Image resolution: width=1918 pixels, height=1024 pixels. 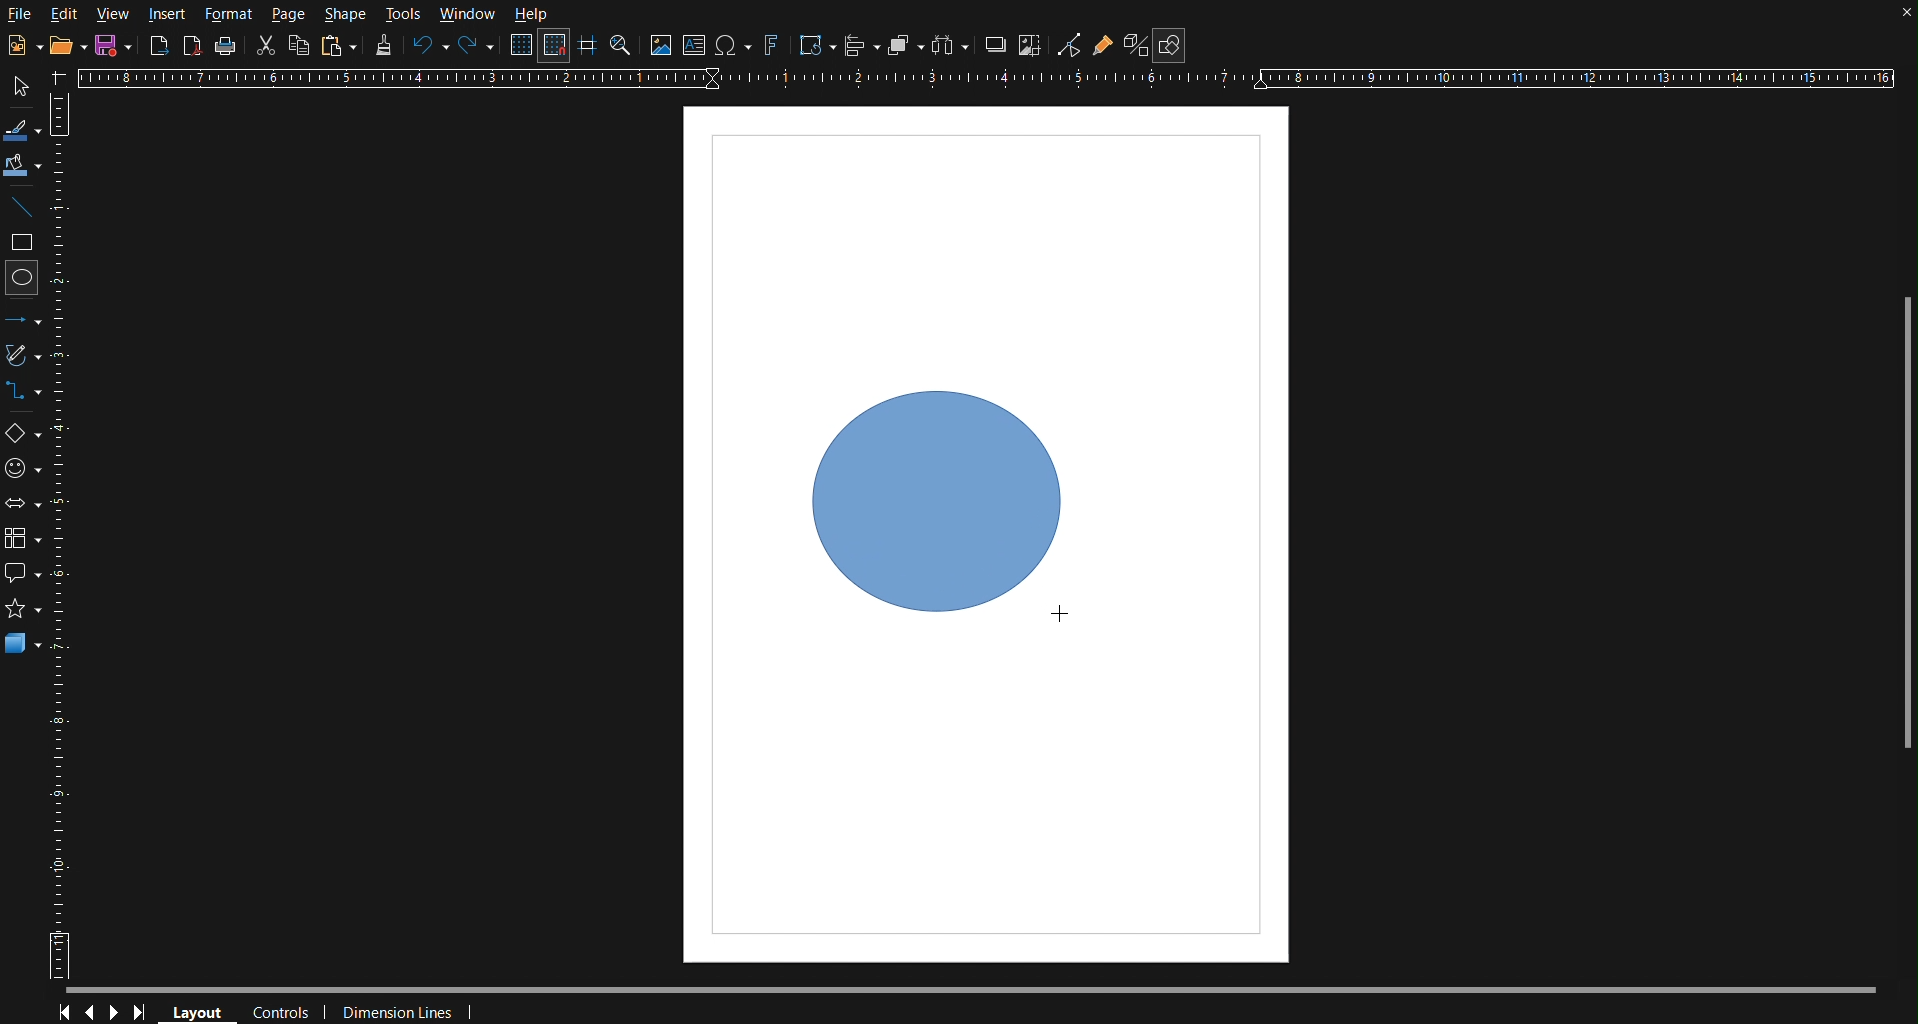 I want to click on New, so click(x=19, y=42).